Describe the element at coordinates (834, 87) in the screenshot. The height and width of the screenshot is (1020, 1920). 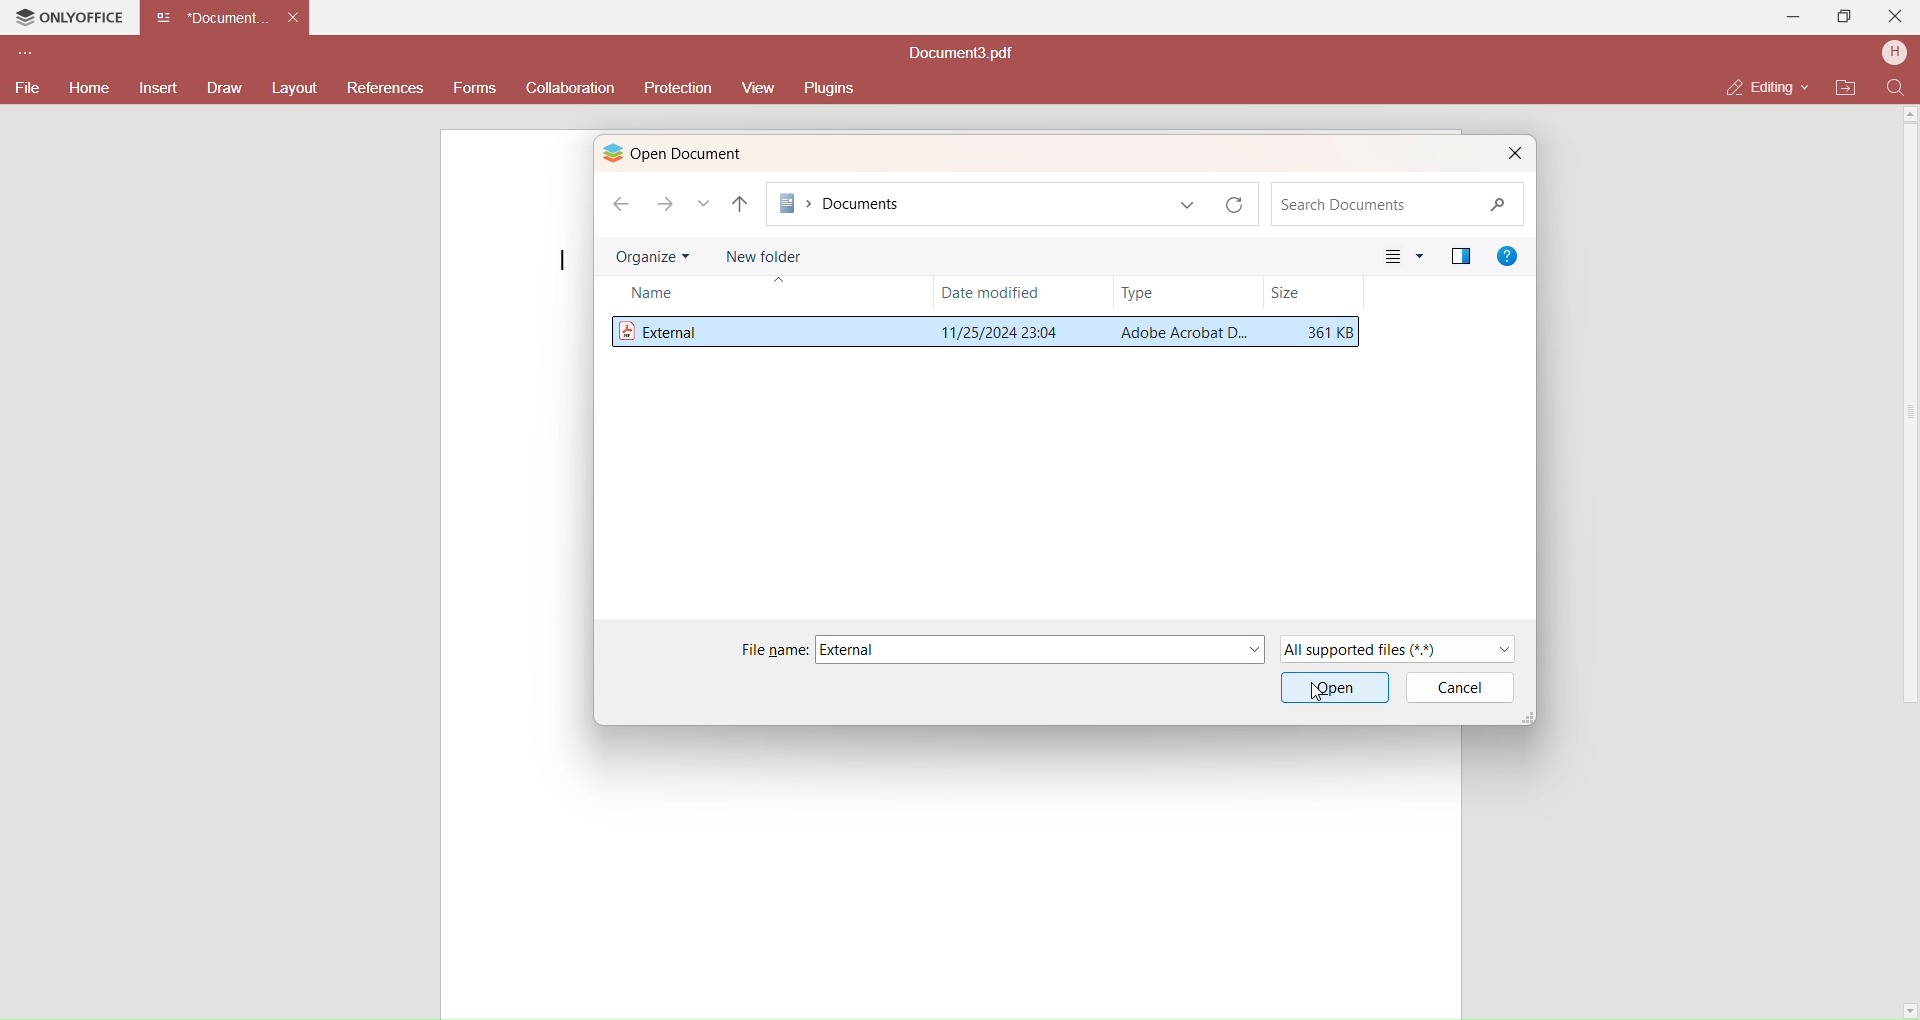
I see `Plugins` at that location.